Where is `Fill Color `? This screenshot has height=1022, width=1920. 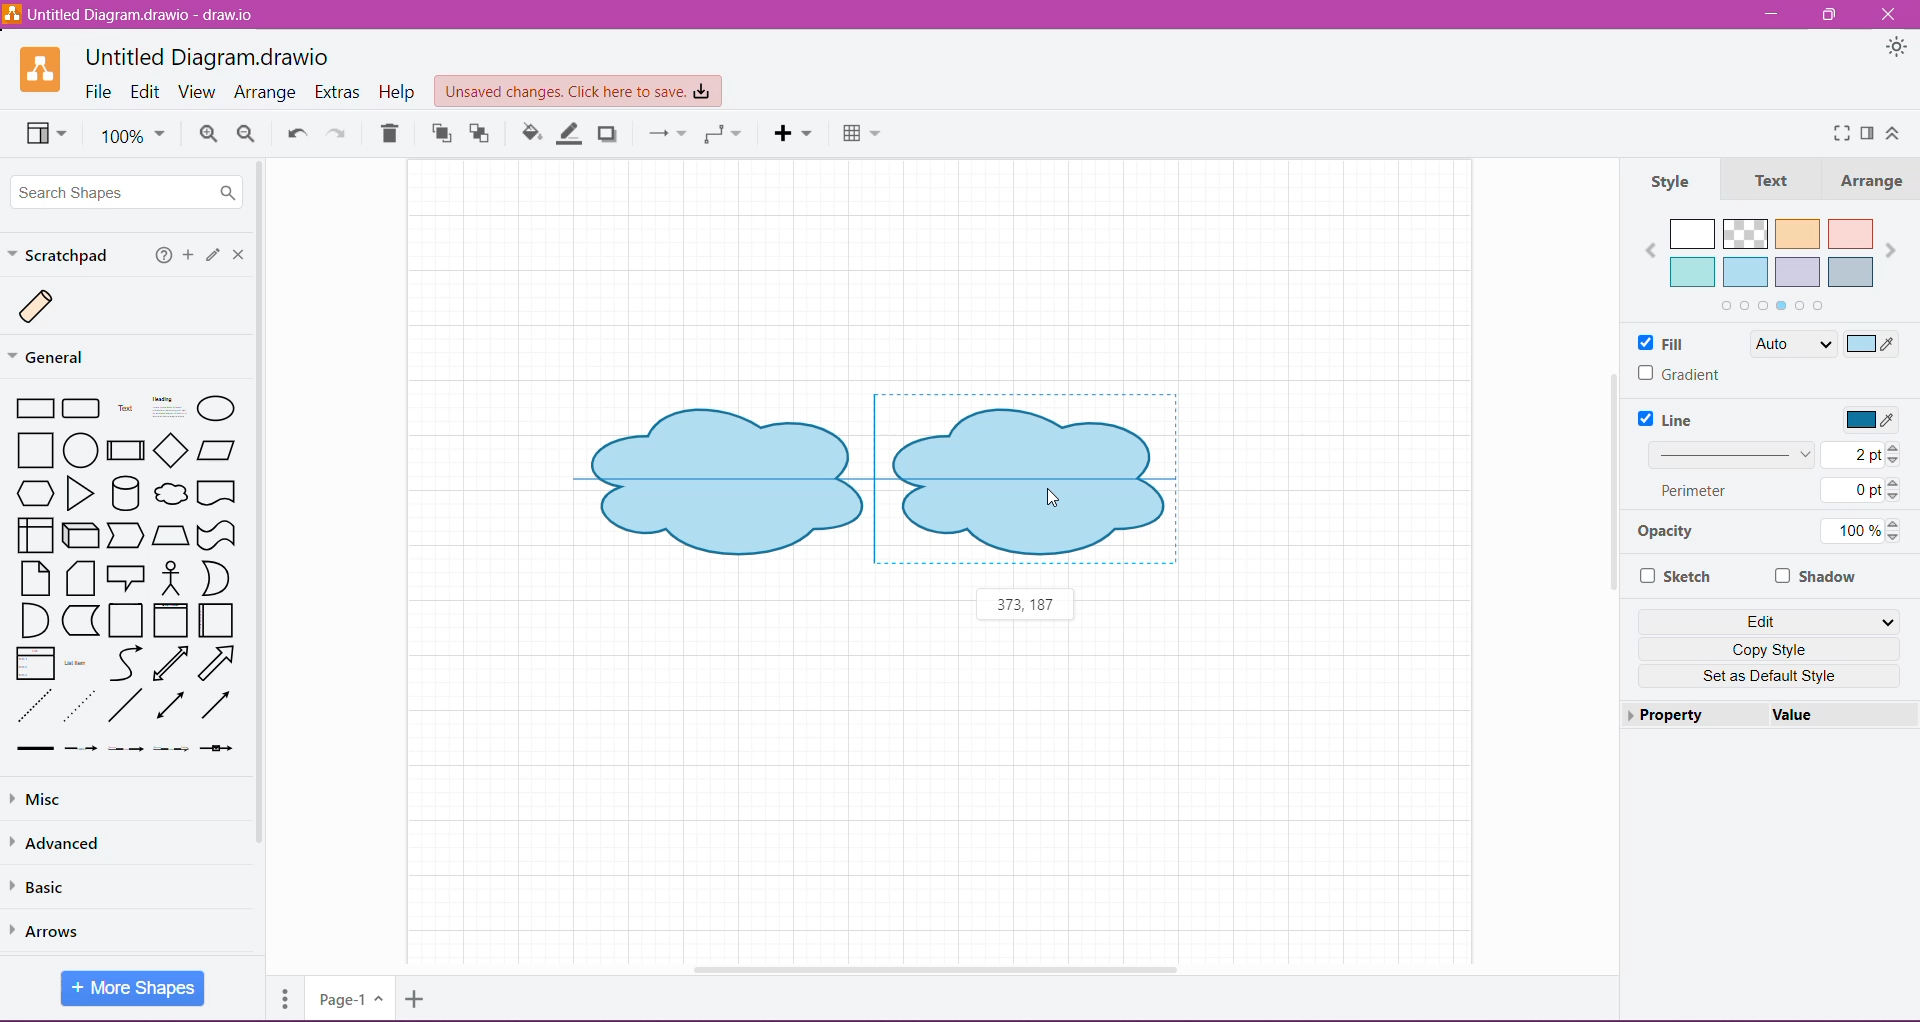
Fill Color  is located at coordinates (1667, 344).